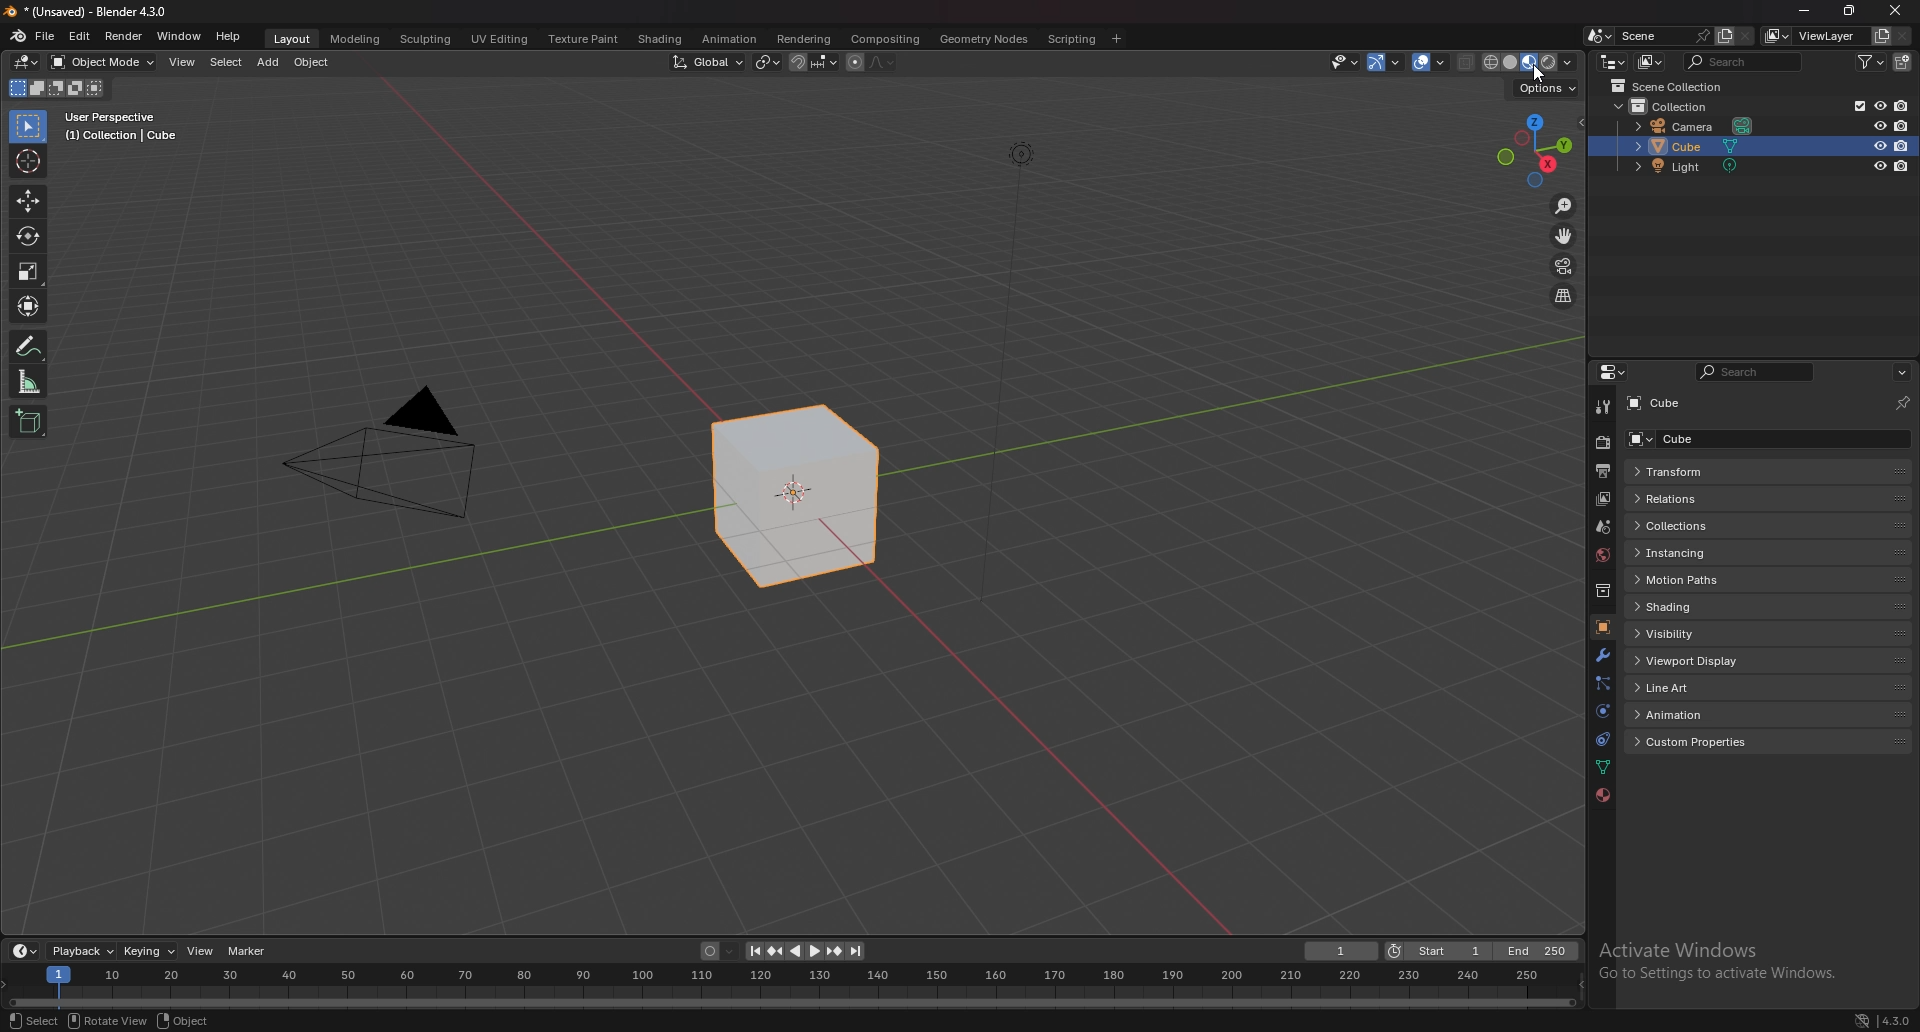 The image size is (1920, 1032). What do you see at coordinates (1602, 656) in the screenshot?
I see `modifier` at bounding box center [1602, 656].